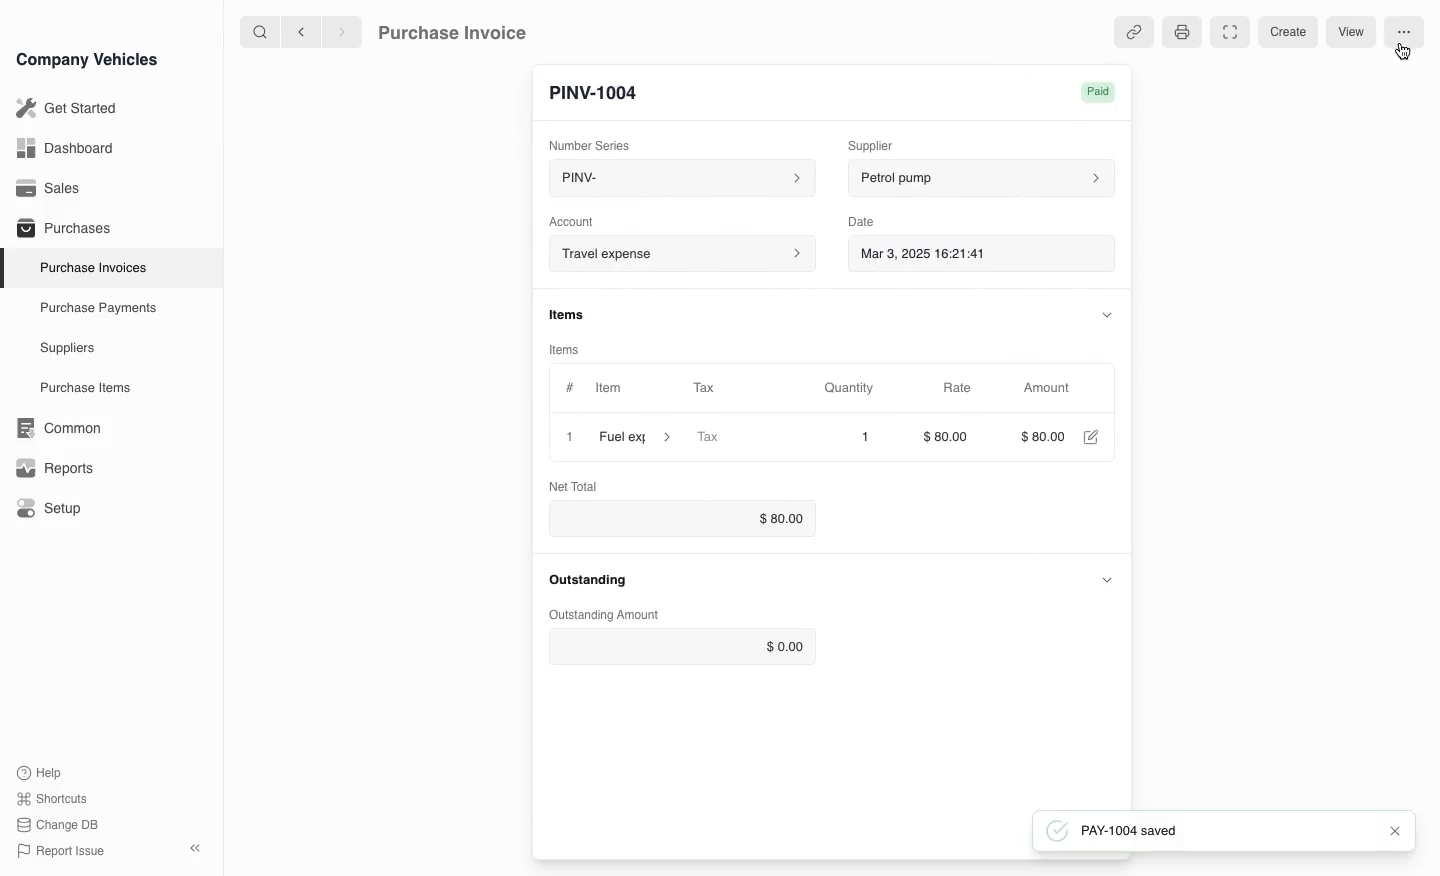  What do you see at coordinates (1042, 439) in the screenshot?
I see `$000` at bounding box center [1042, 439].